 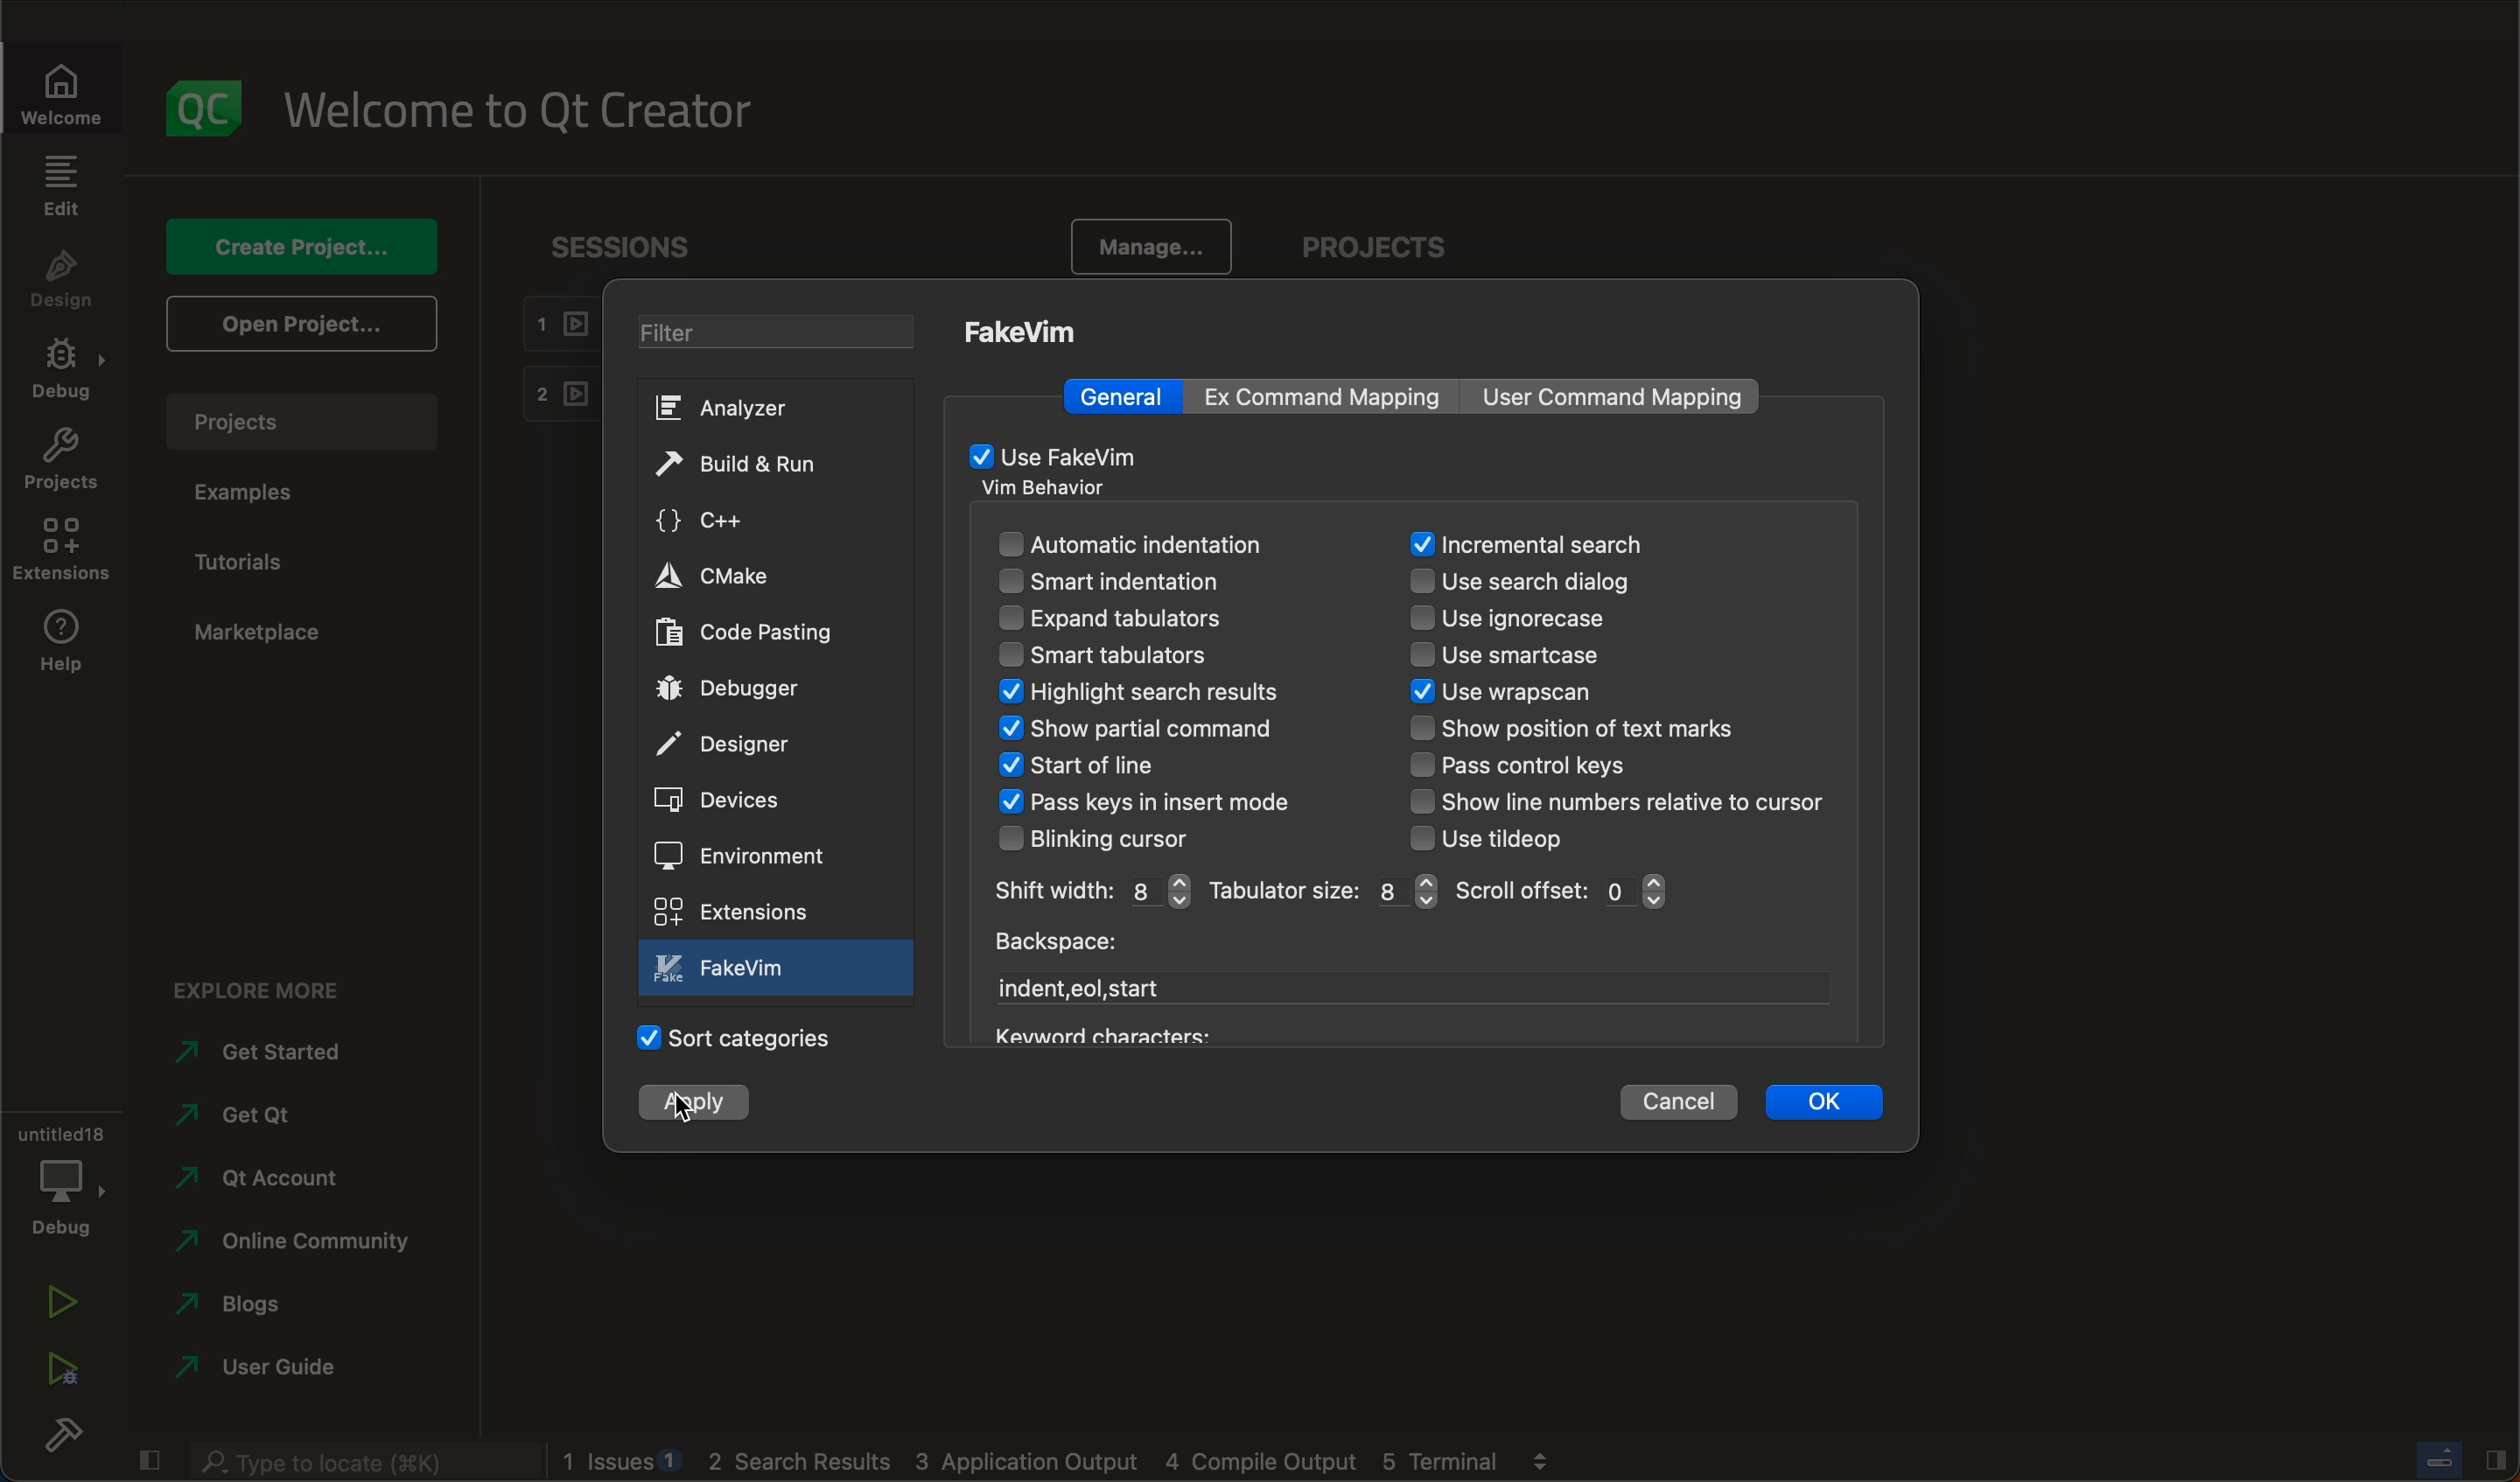 What do you see at coordinates (747, 409) in the screenshot?
I see `analyzer` at bounding box center [747, 409].